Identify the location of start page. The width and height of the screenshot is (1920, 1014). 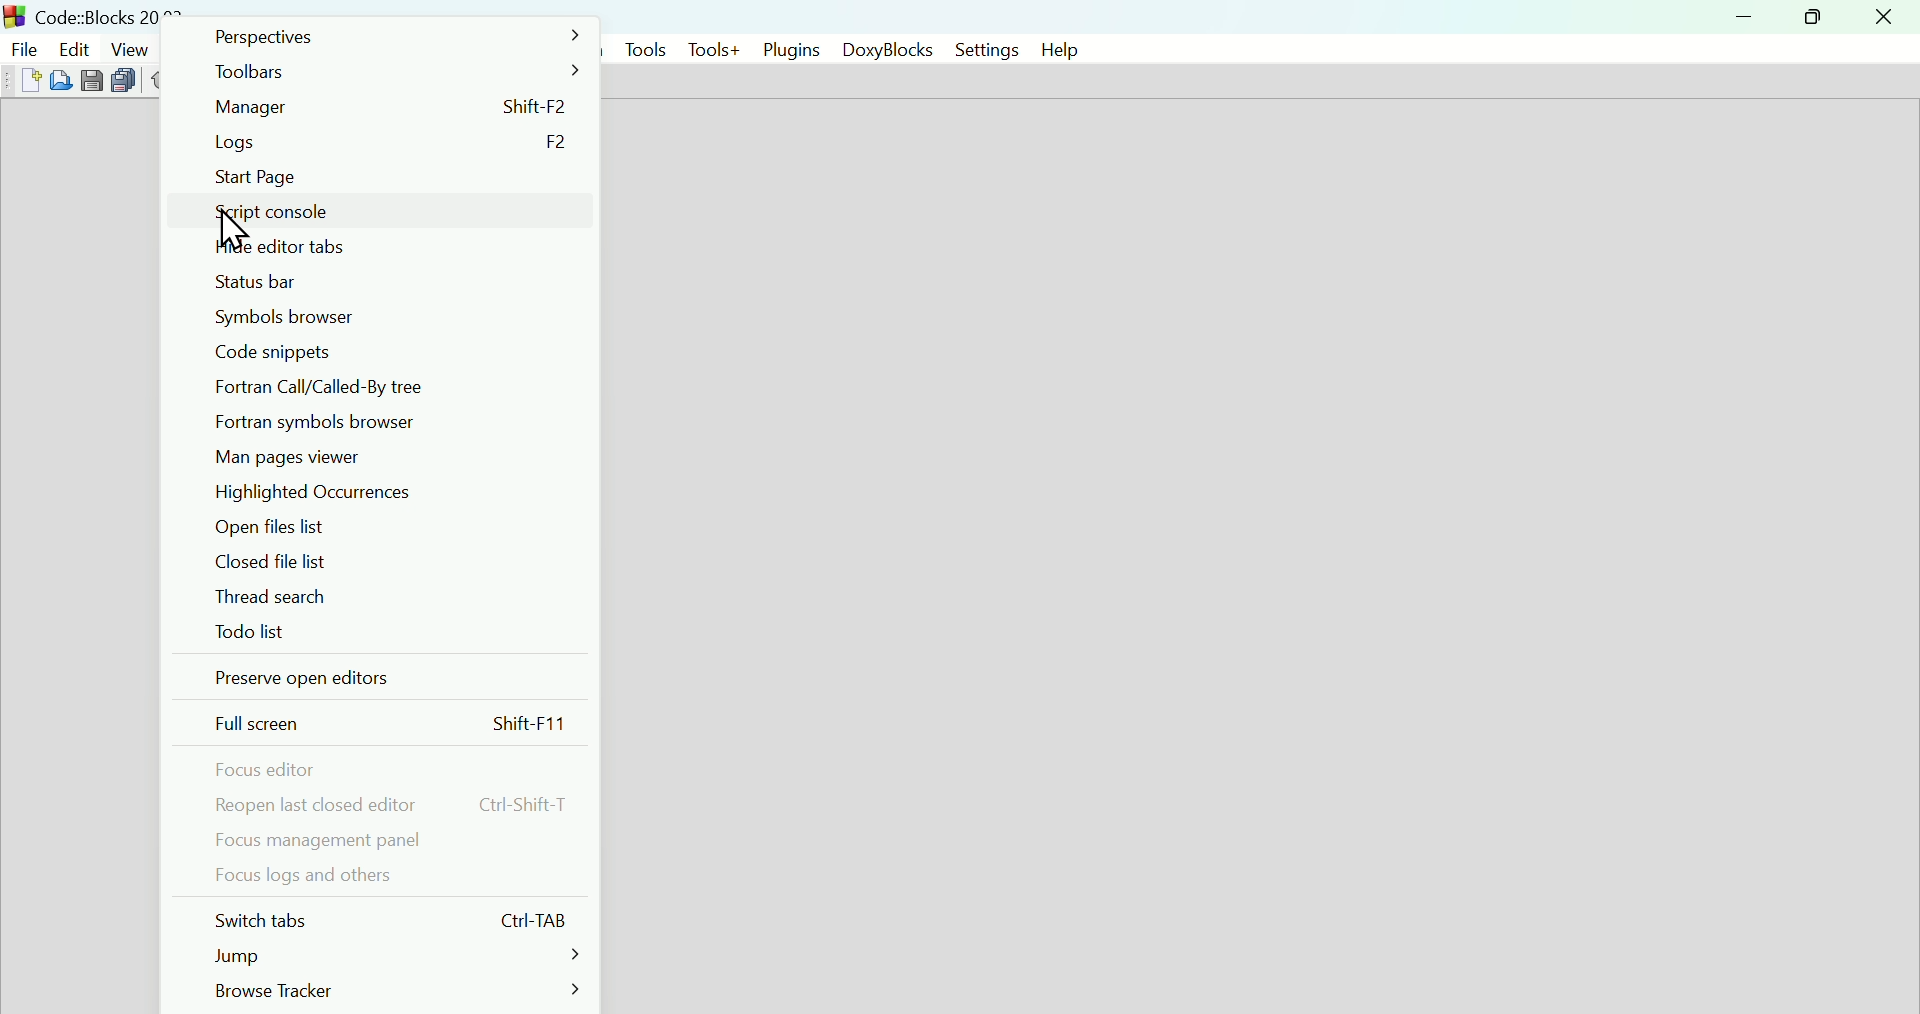
(389, 177).